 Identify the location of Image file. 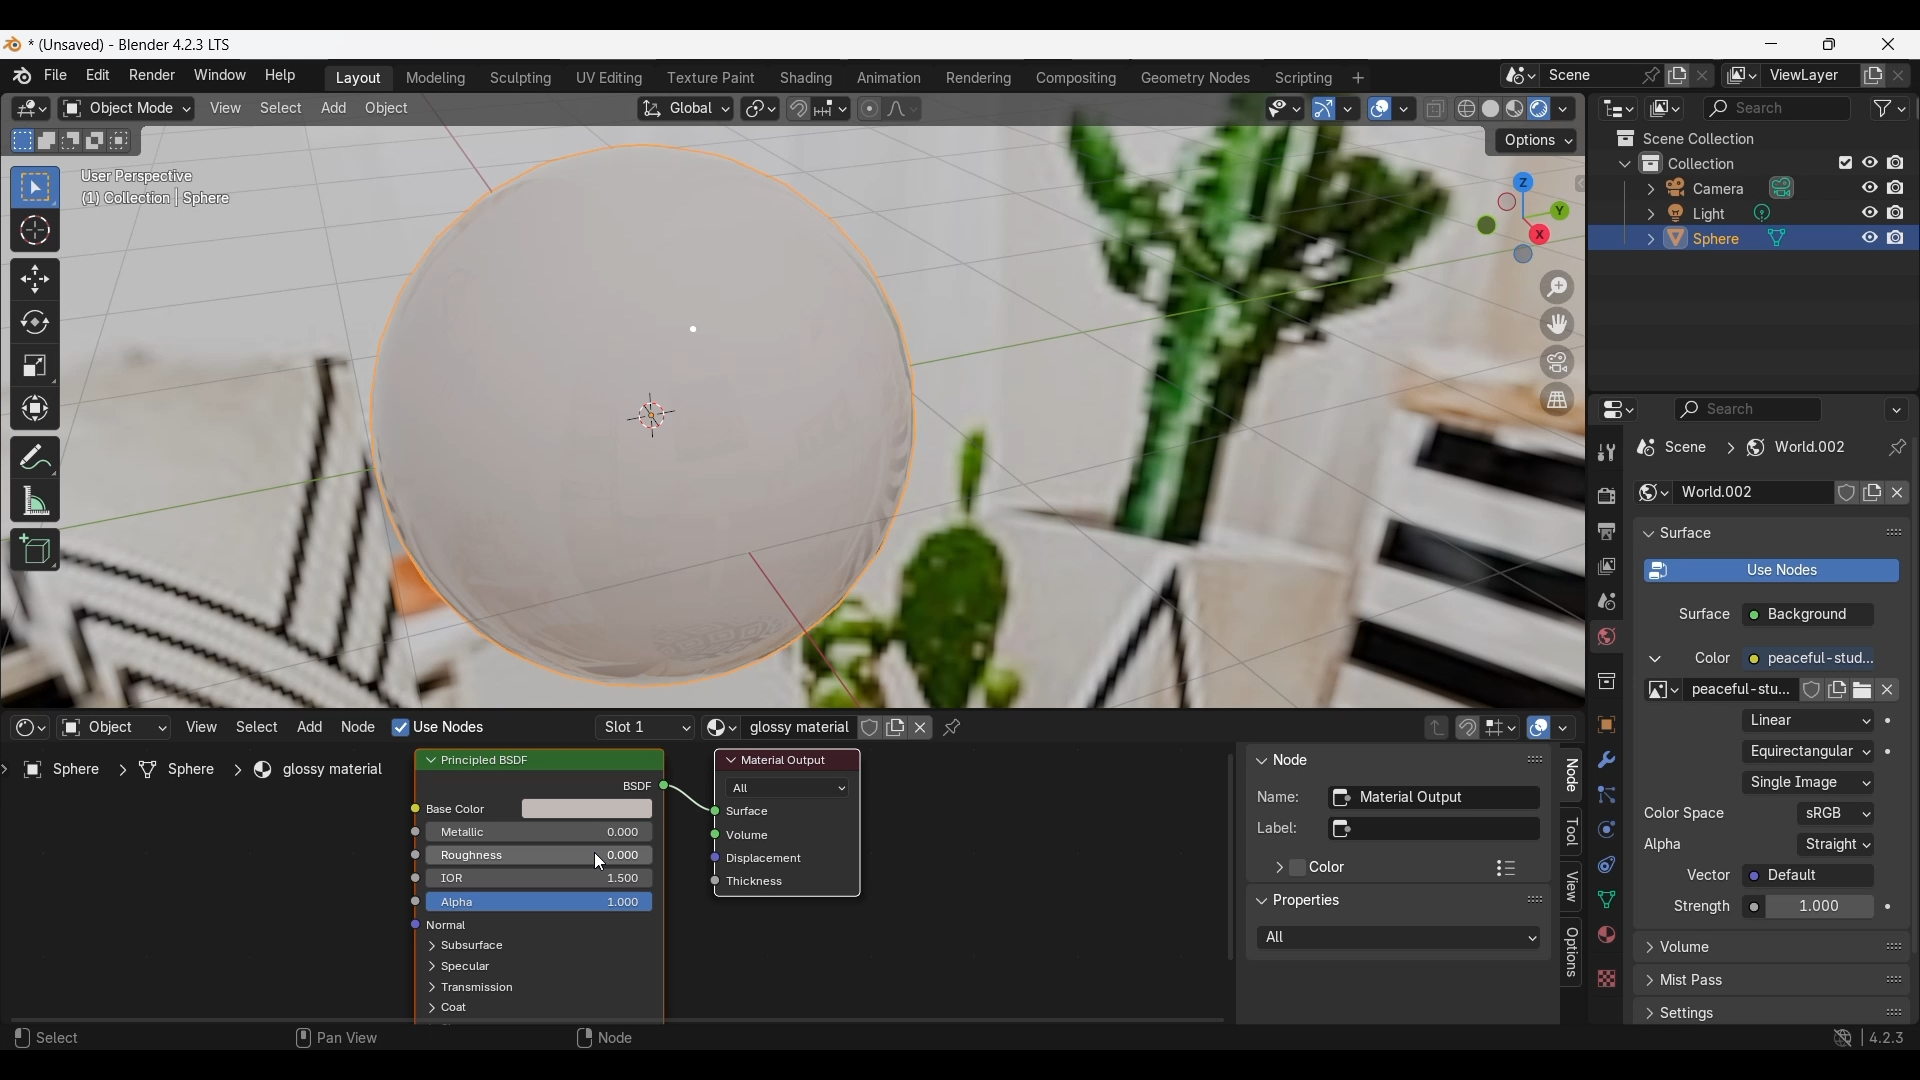
(1808, 783).